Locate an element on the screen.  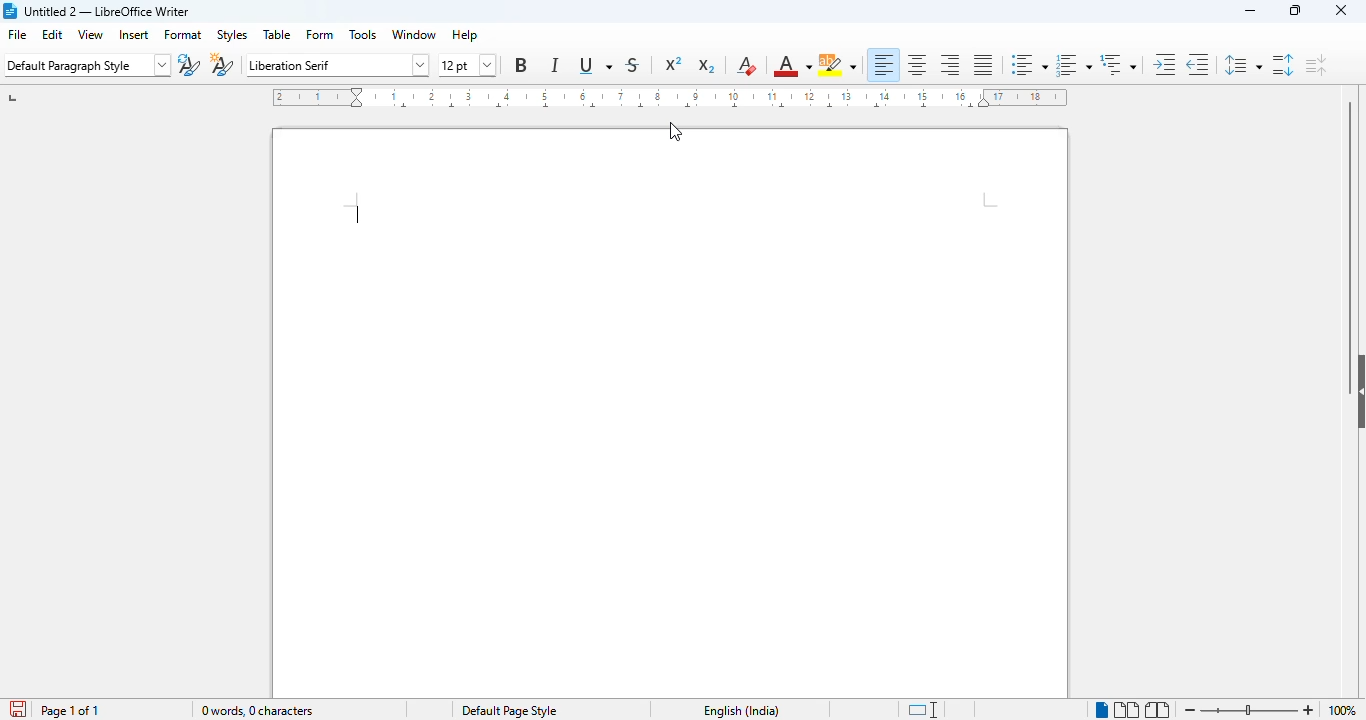
click to save document is located at coordinates (17, 709).